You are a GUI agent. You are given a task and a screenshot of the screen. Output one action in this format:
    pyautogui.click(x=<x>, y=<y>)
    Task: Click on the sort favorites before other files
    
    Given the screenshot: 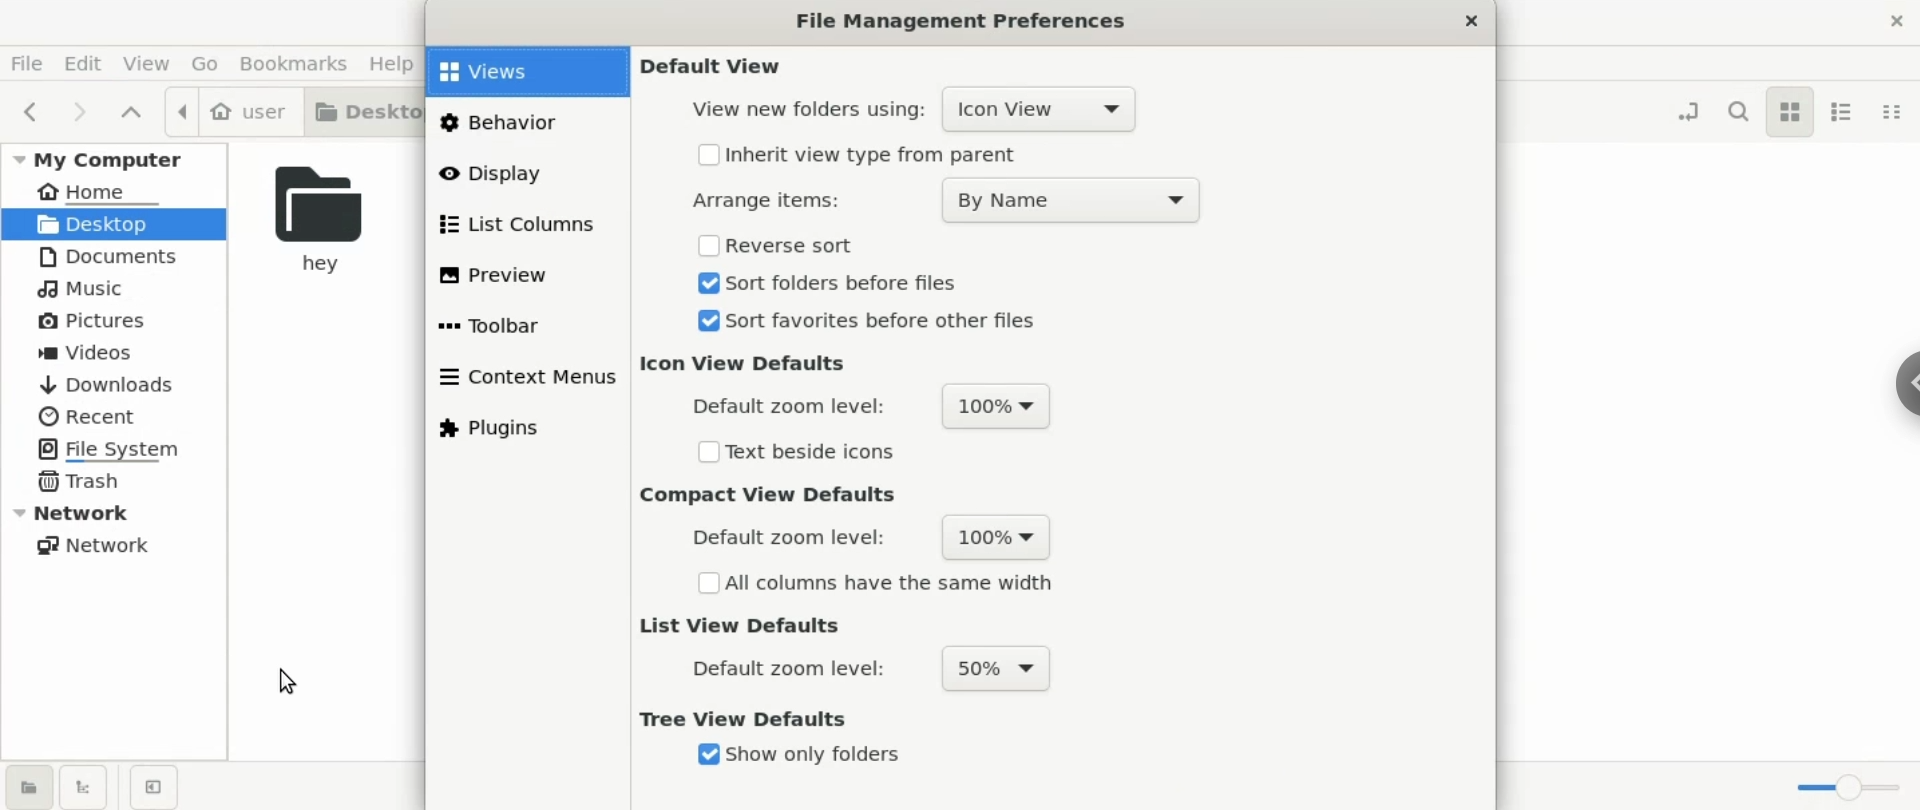 What is the action you would take?
    pyautogui.click(x=902, y=319)
    